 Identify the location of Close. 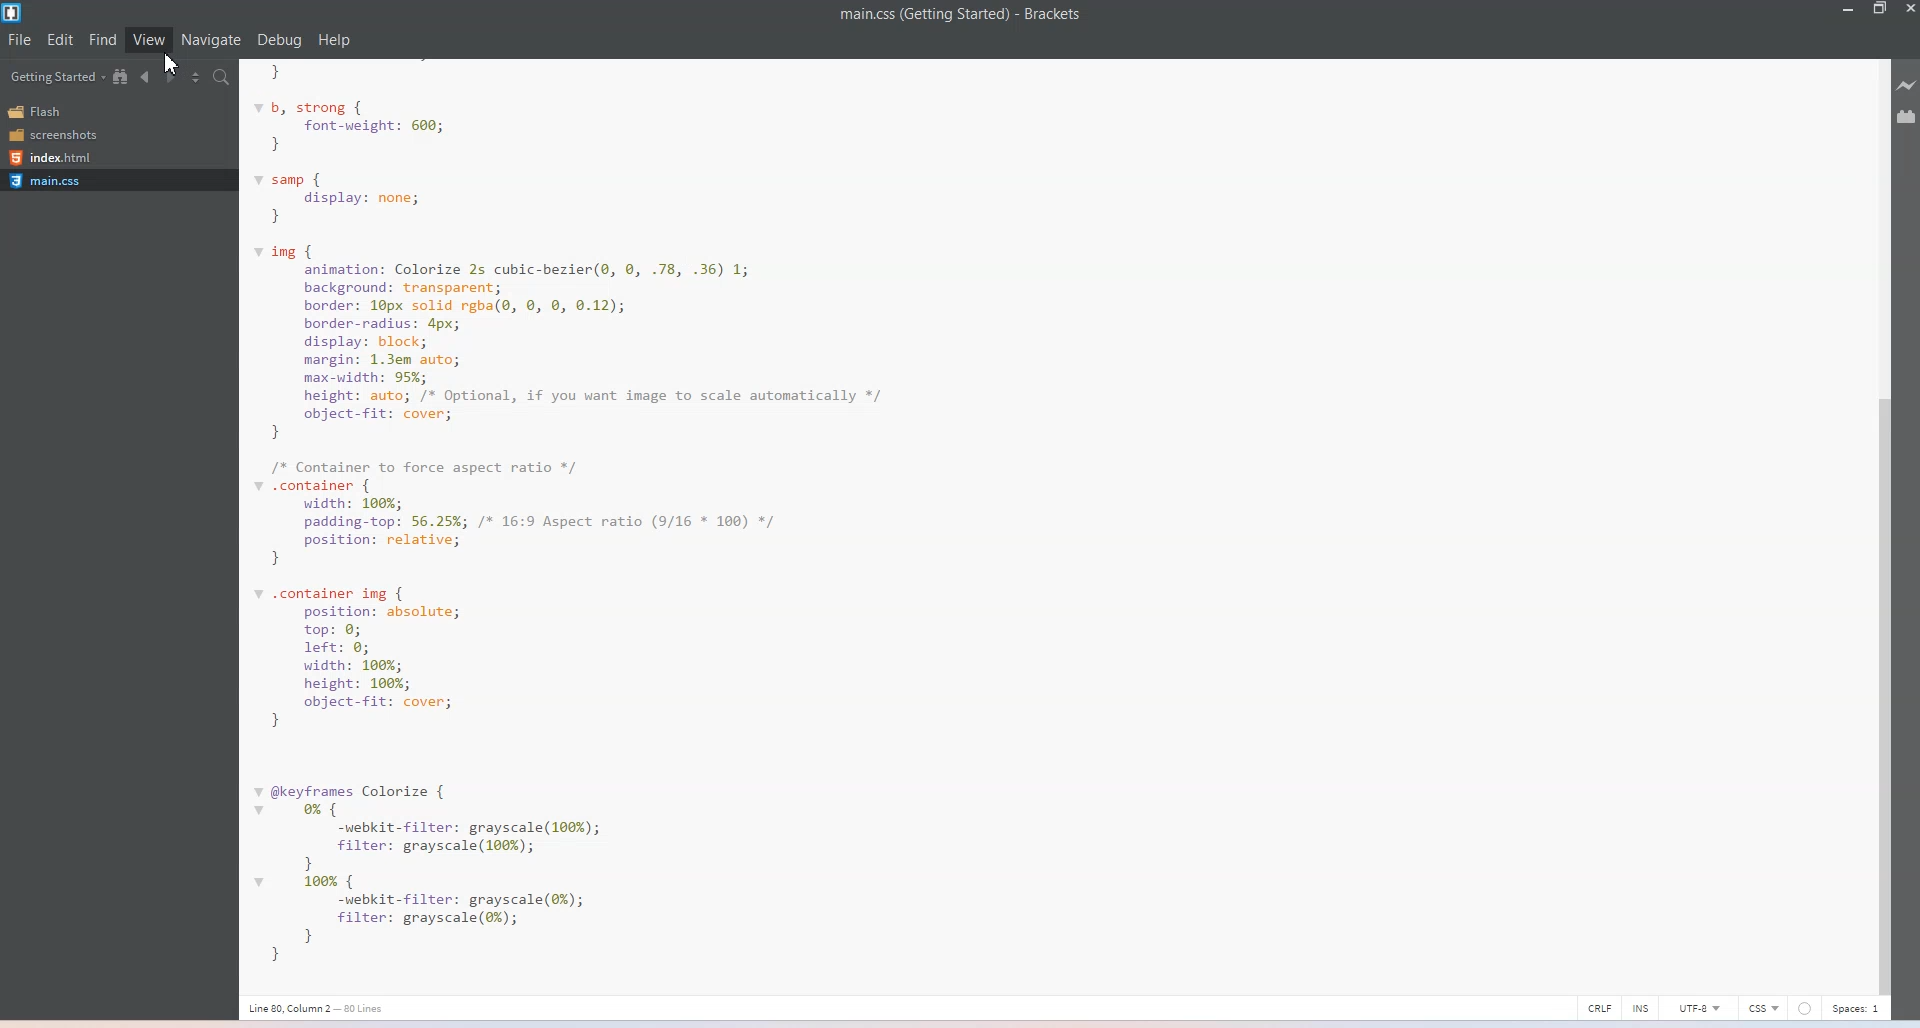
(1908, 10).